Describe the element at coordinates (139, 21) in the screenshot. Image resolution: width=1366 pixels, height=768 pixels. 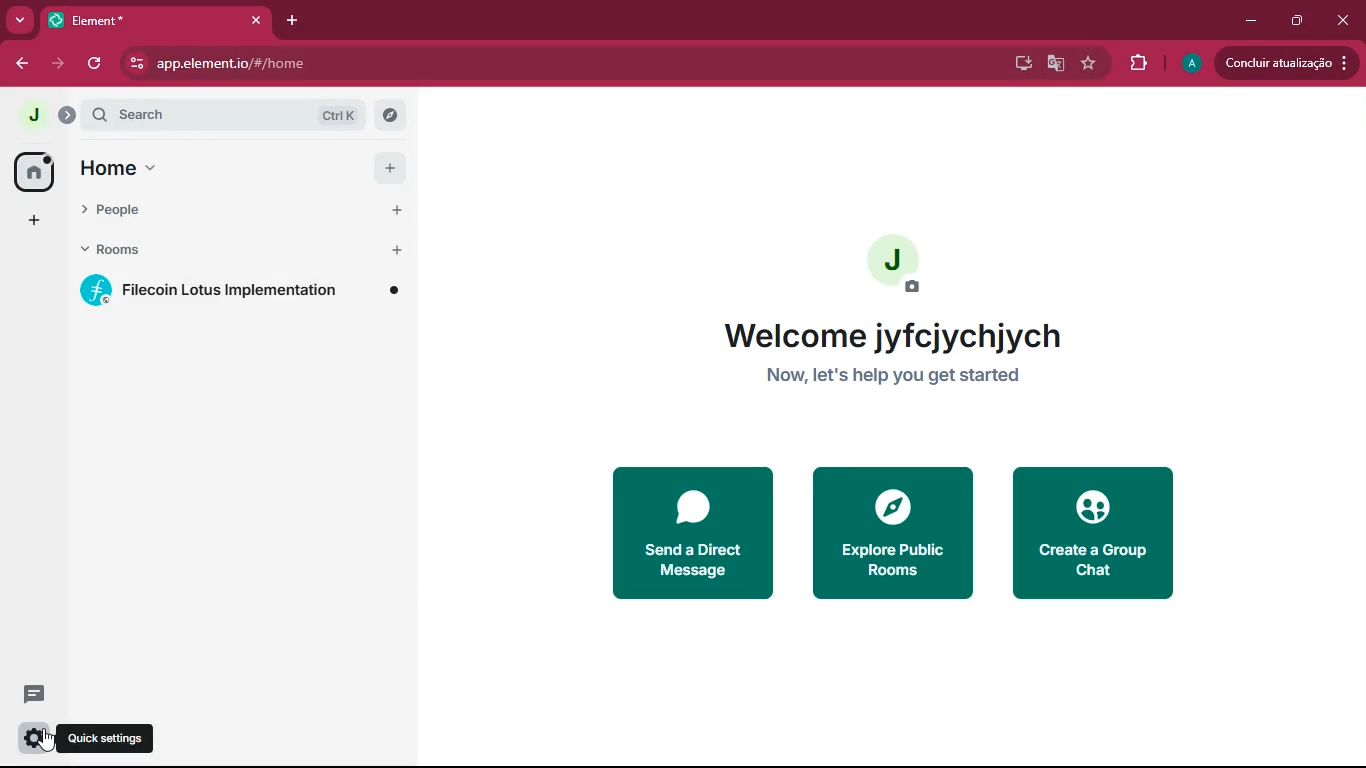
I see `Element*` at that location.